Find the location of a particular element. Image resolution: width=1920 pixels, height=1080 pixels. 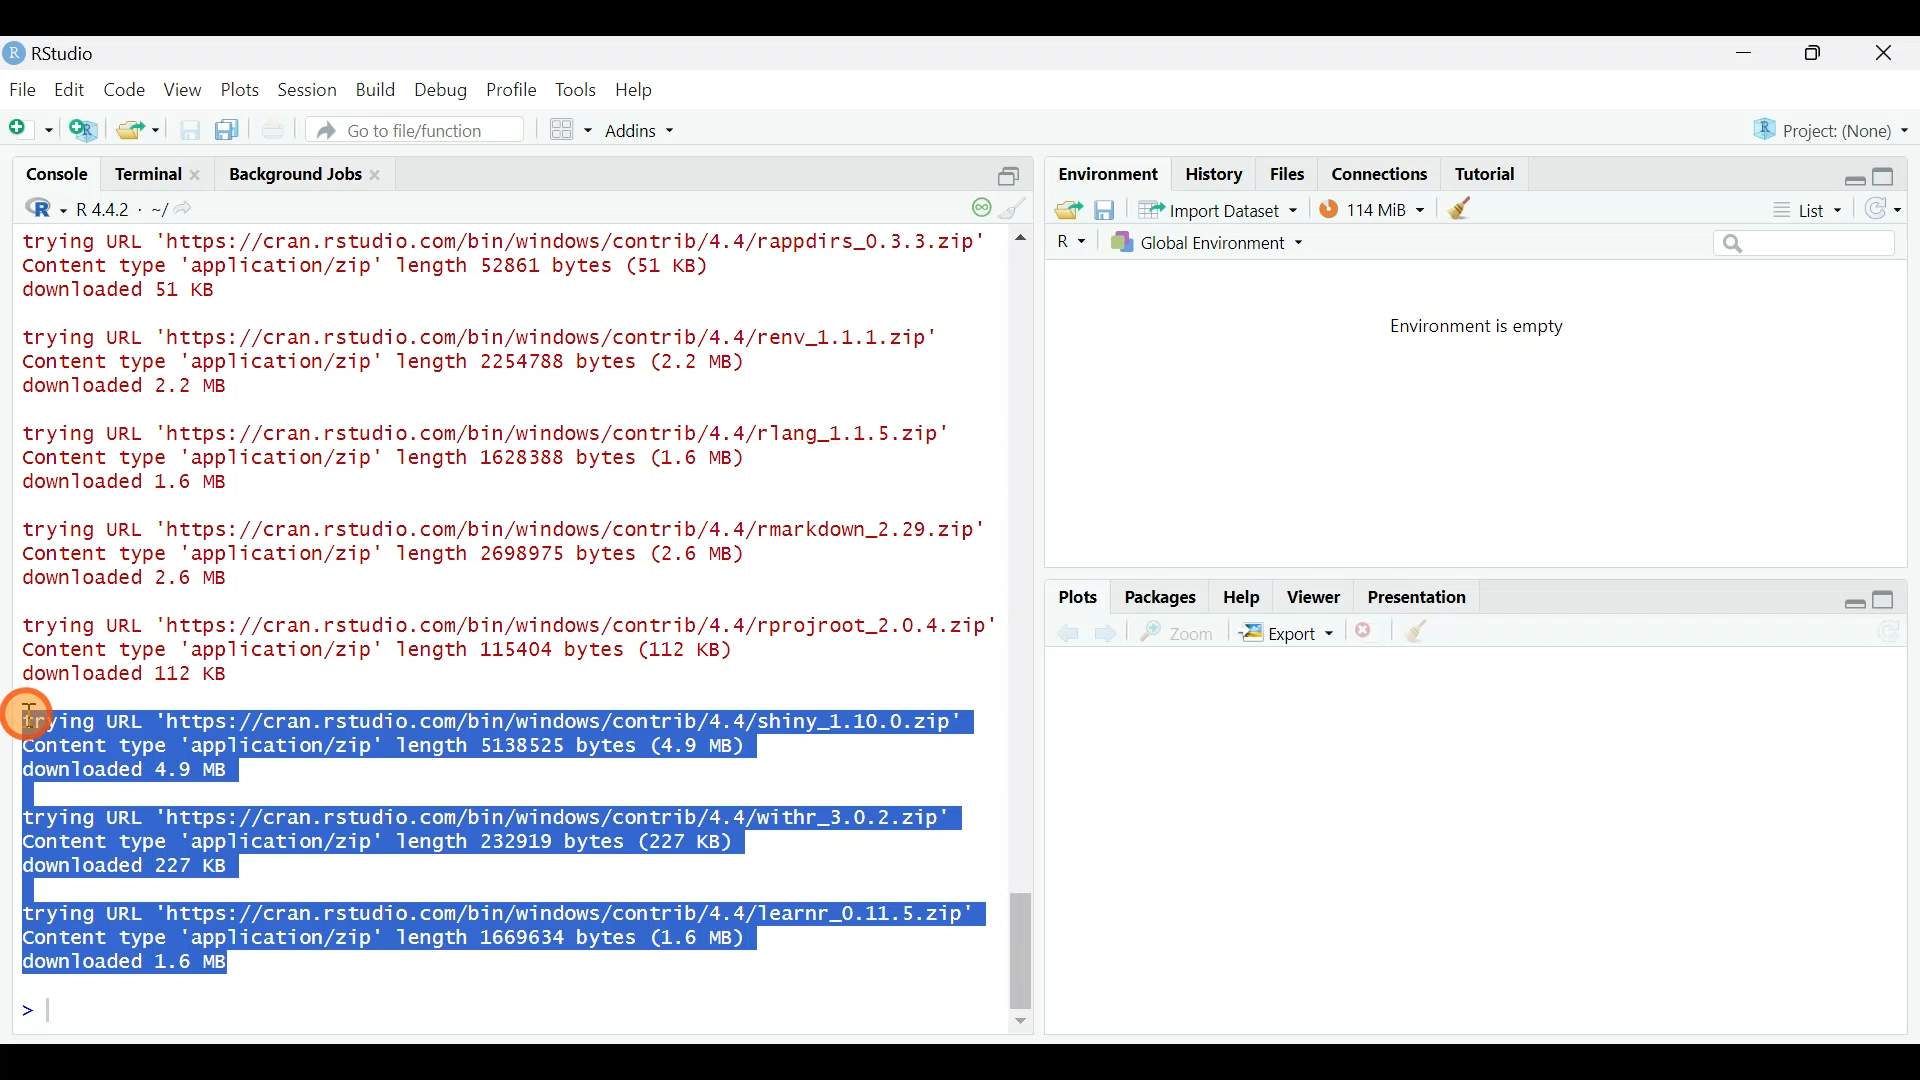

trying URL 'https://cran.rstudio.com/bin/windows/contrib/4.4/rmarkdown_2.29.zip"
Content type 'application/zip' length 2698975 bytes (2.6 MB)
downloaded 2.6 MB is located at coordinates (508, 557).